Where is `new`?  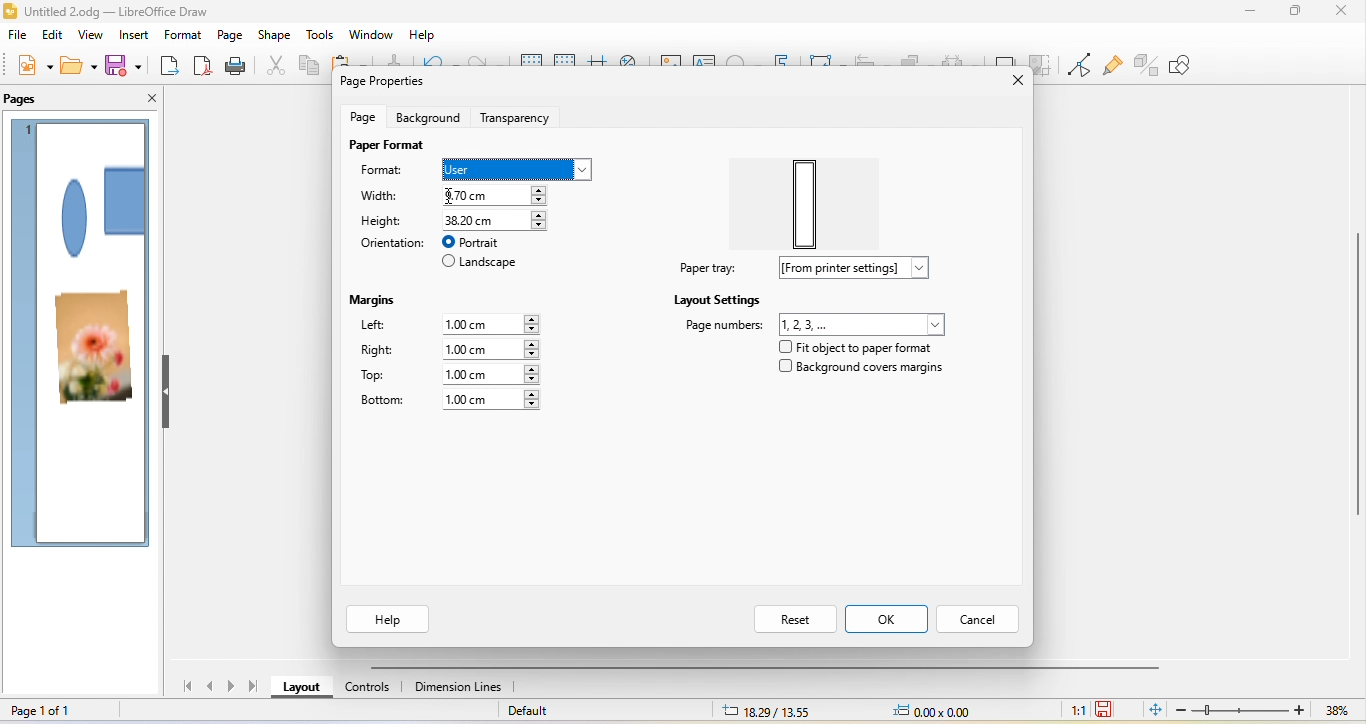 new is located at coordinates (27, 68).